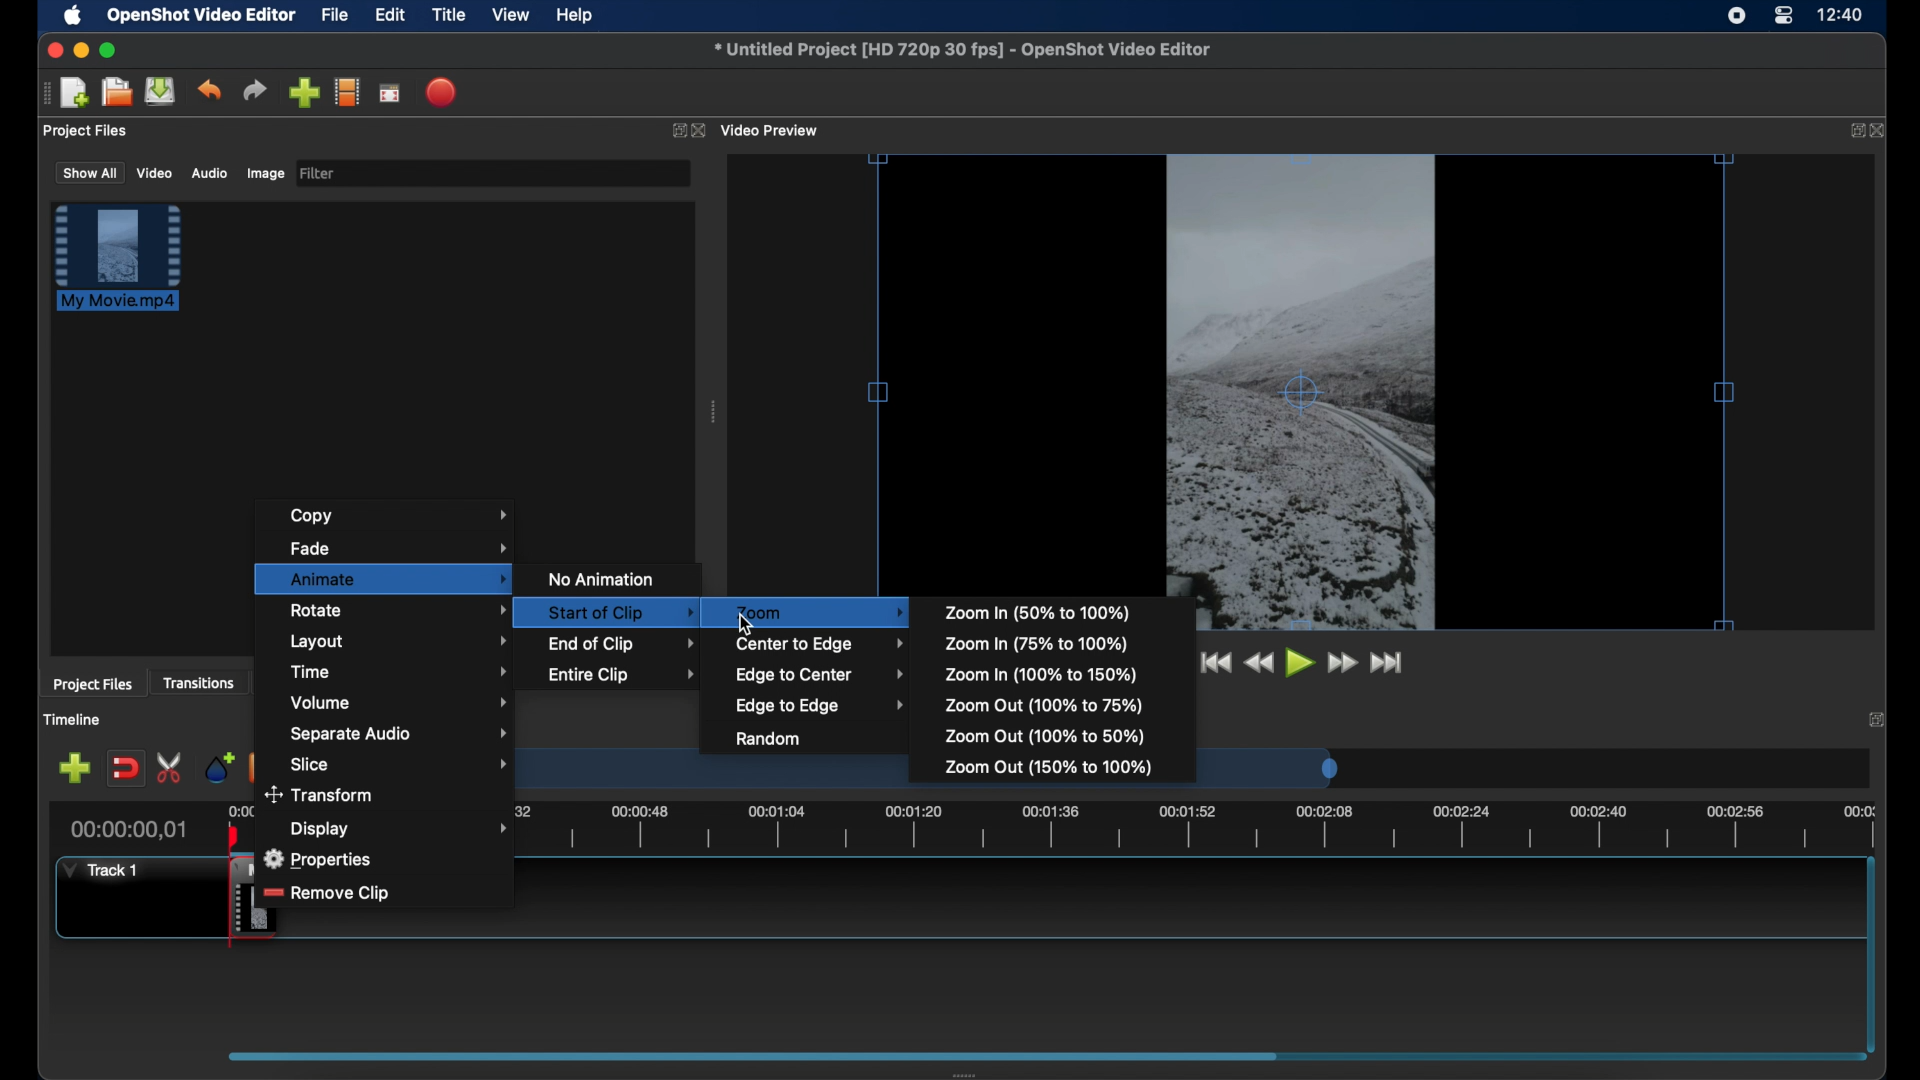 Image resolution: width=1920 pixels, height=1080 pixels. What do you see at coordinates (264, 174) in the screenshot?
I see `image` at bounding box center [264, 174].